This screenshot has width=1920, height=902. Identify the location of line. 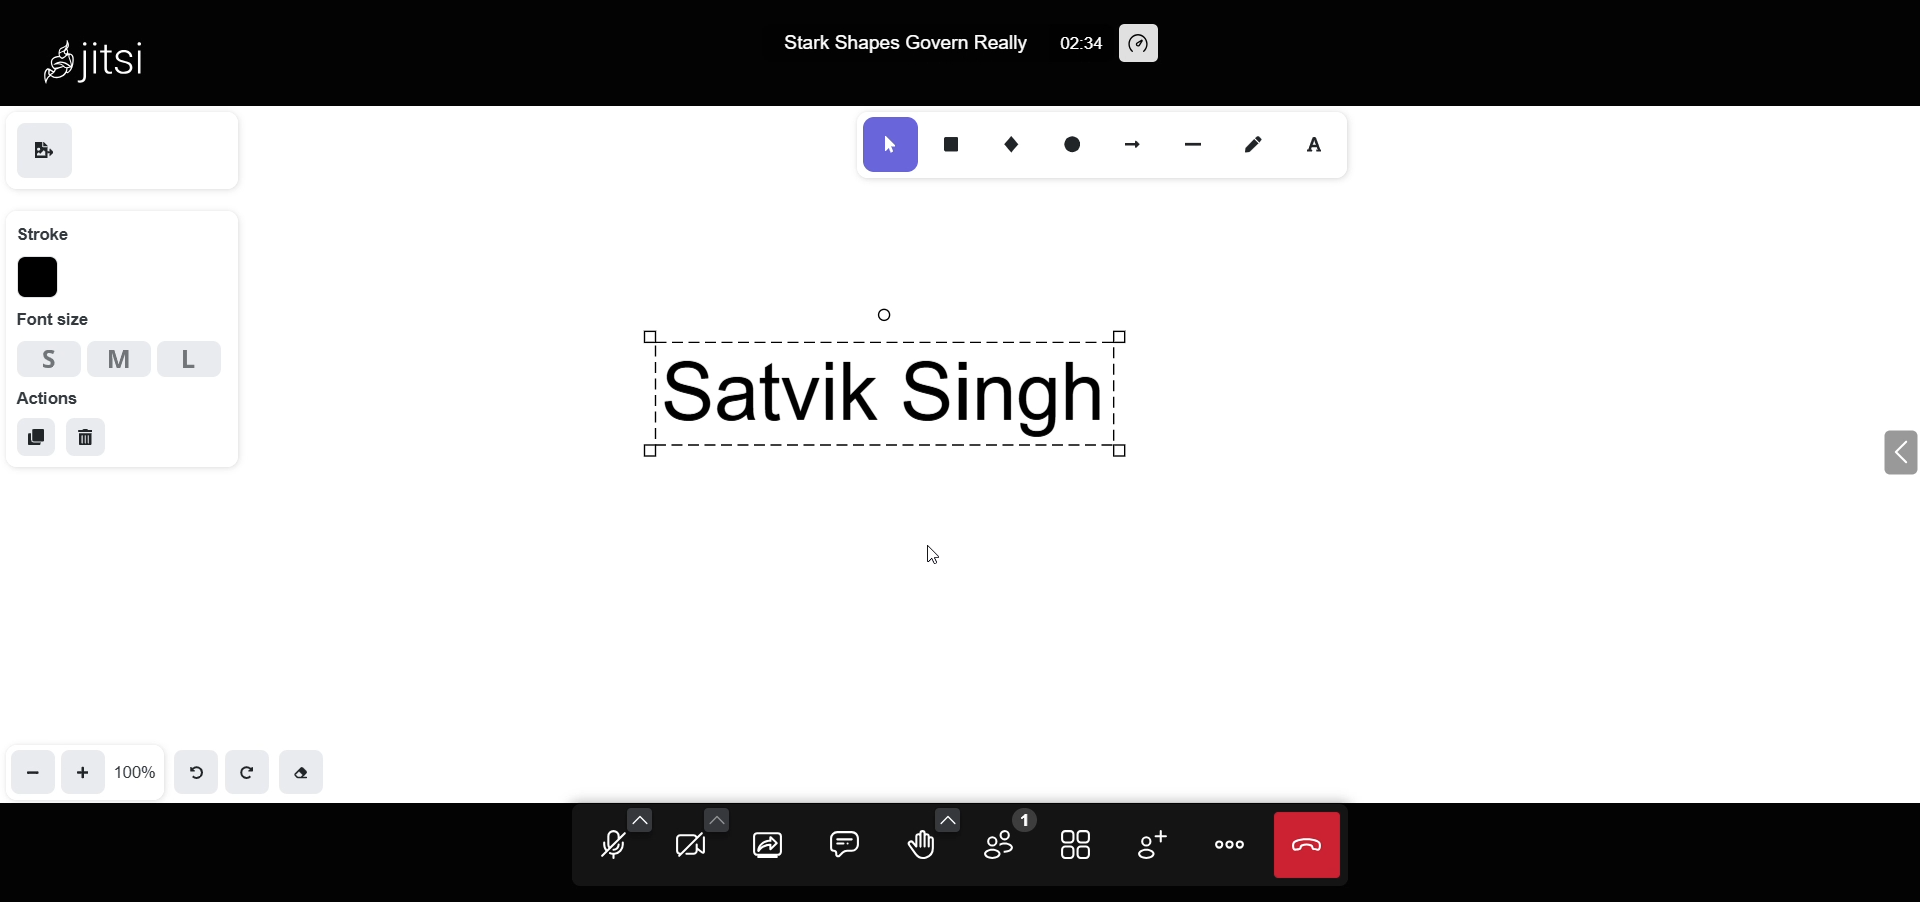
(1202, 142).